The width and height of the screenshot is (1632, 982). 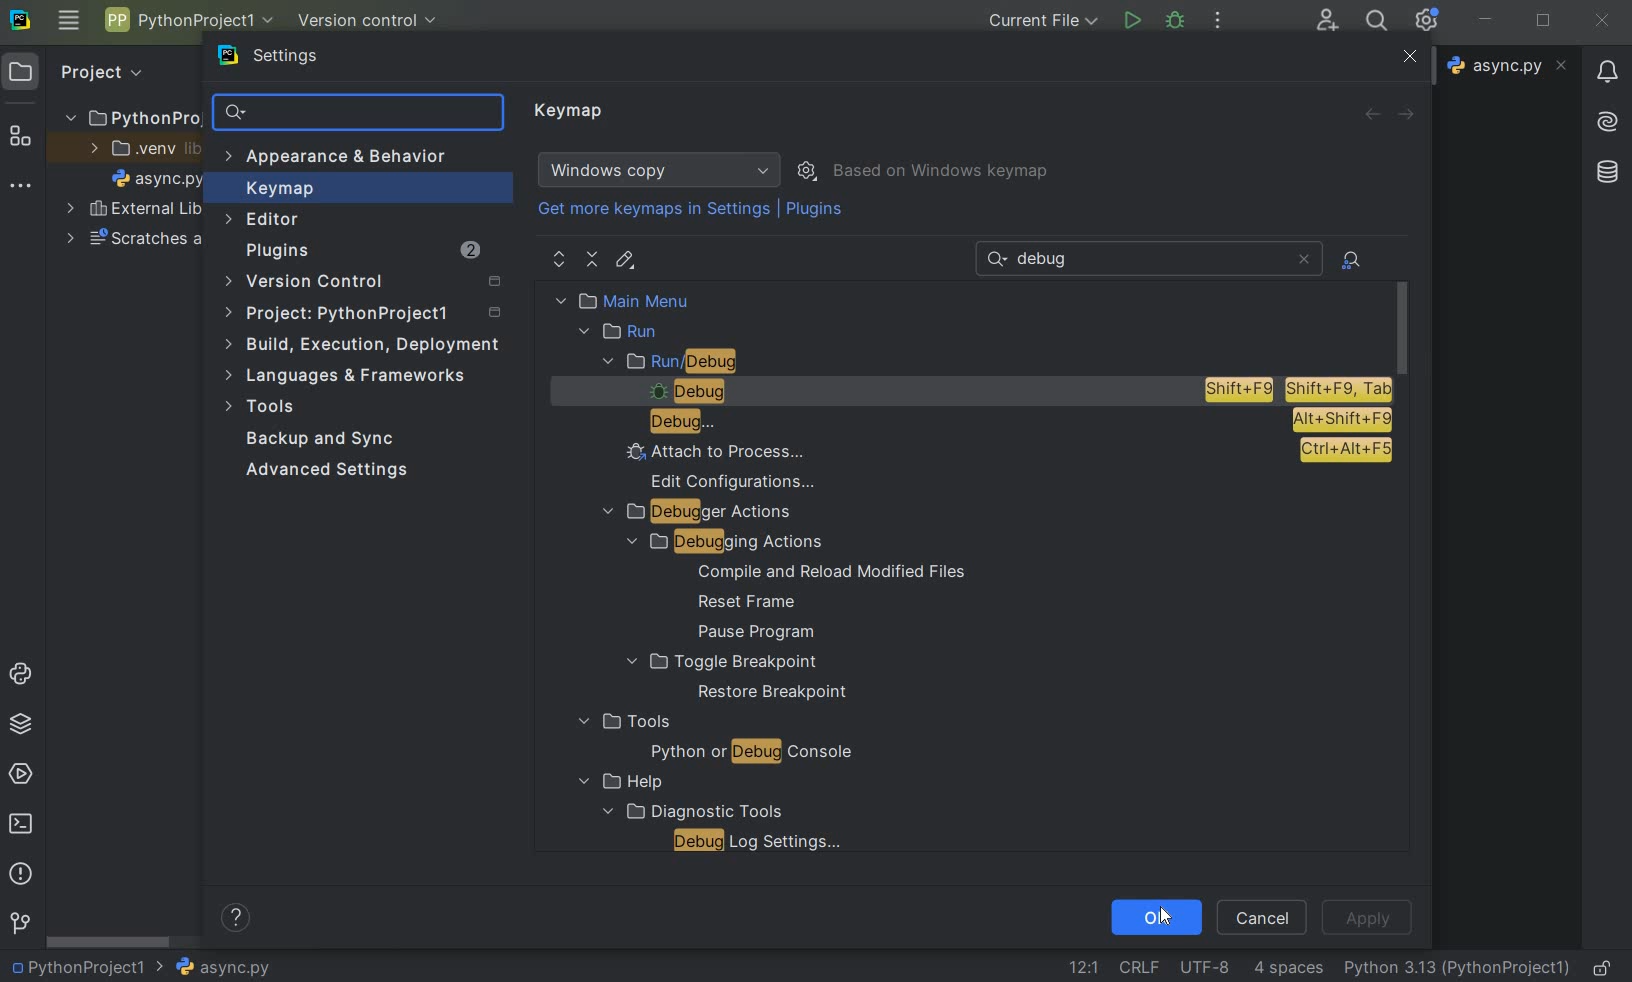 I want to click on close, so click(x=1602, y=21).